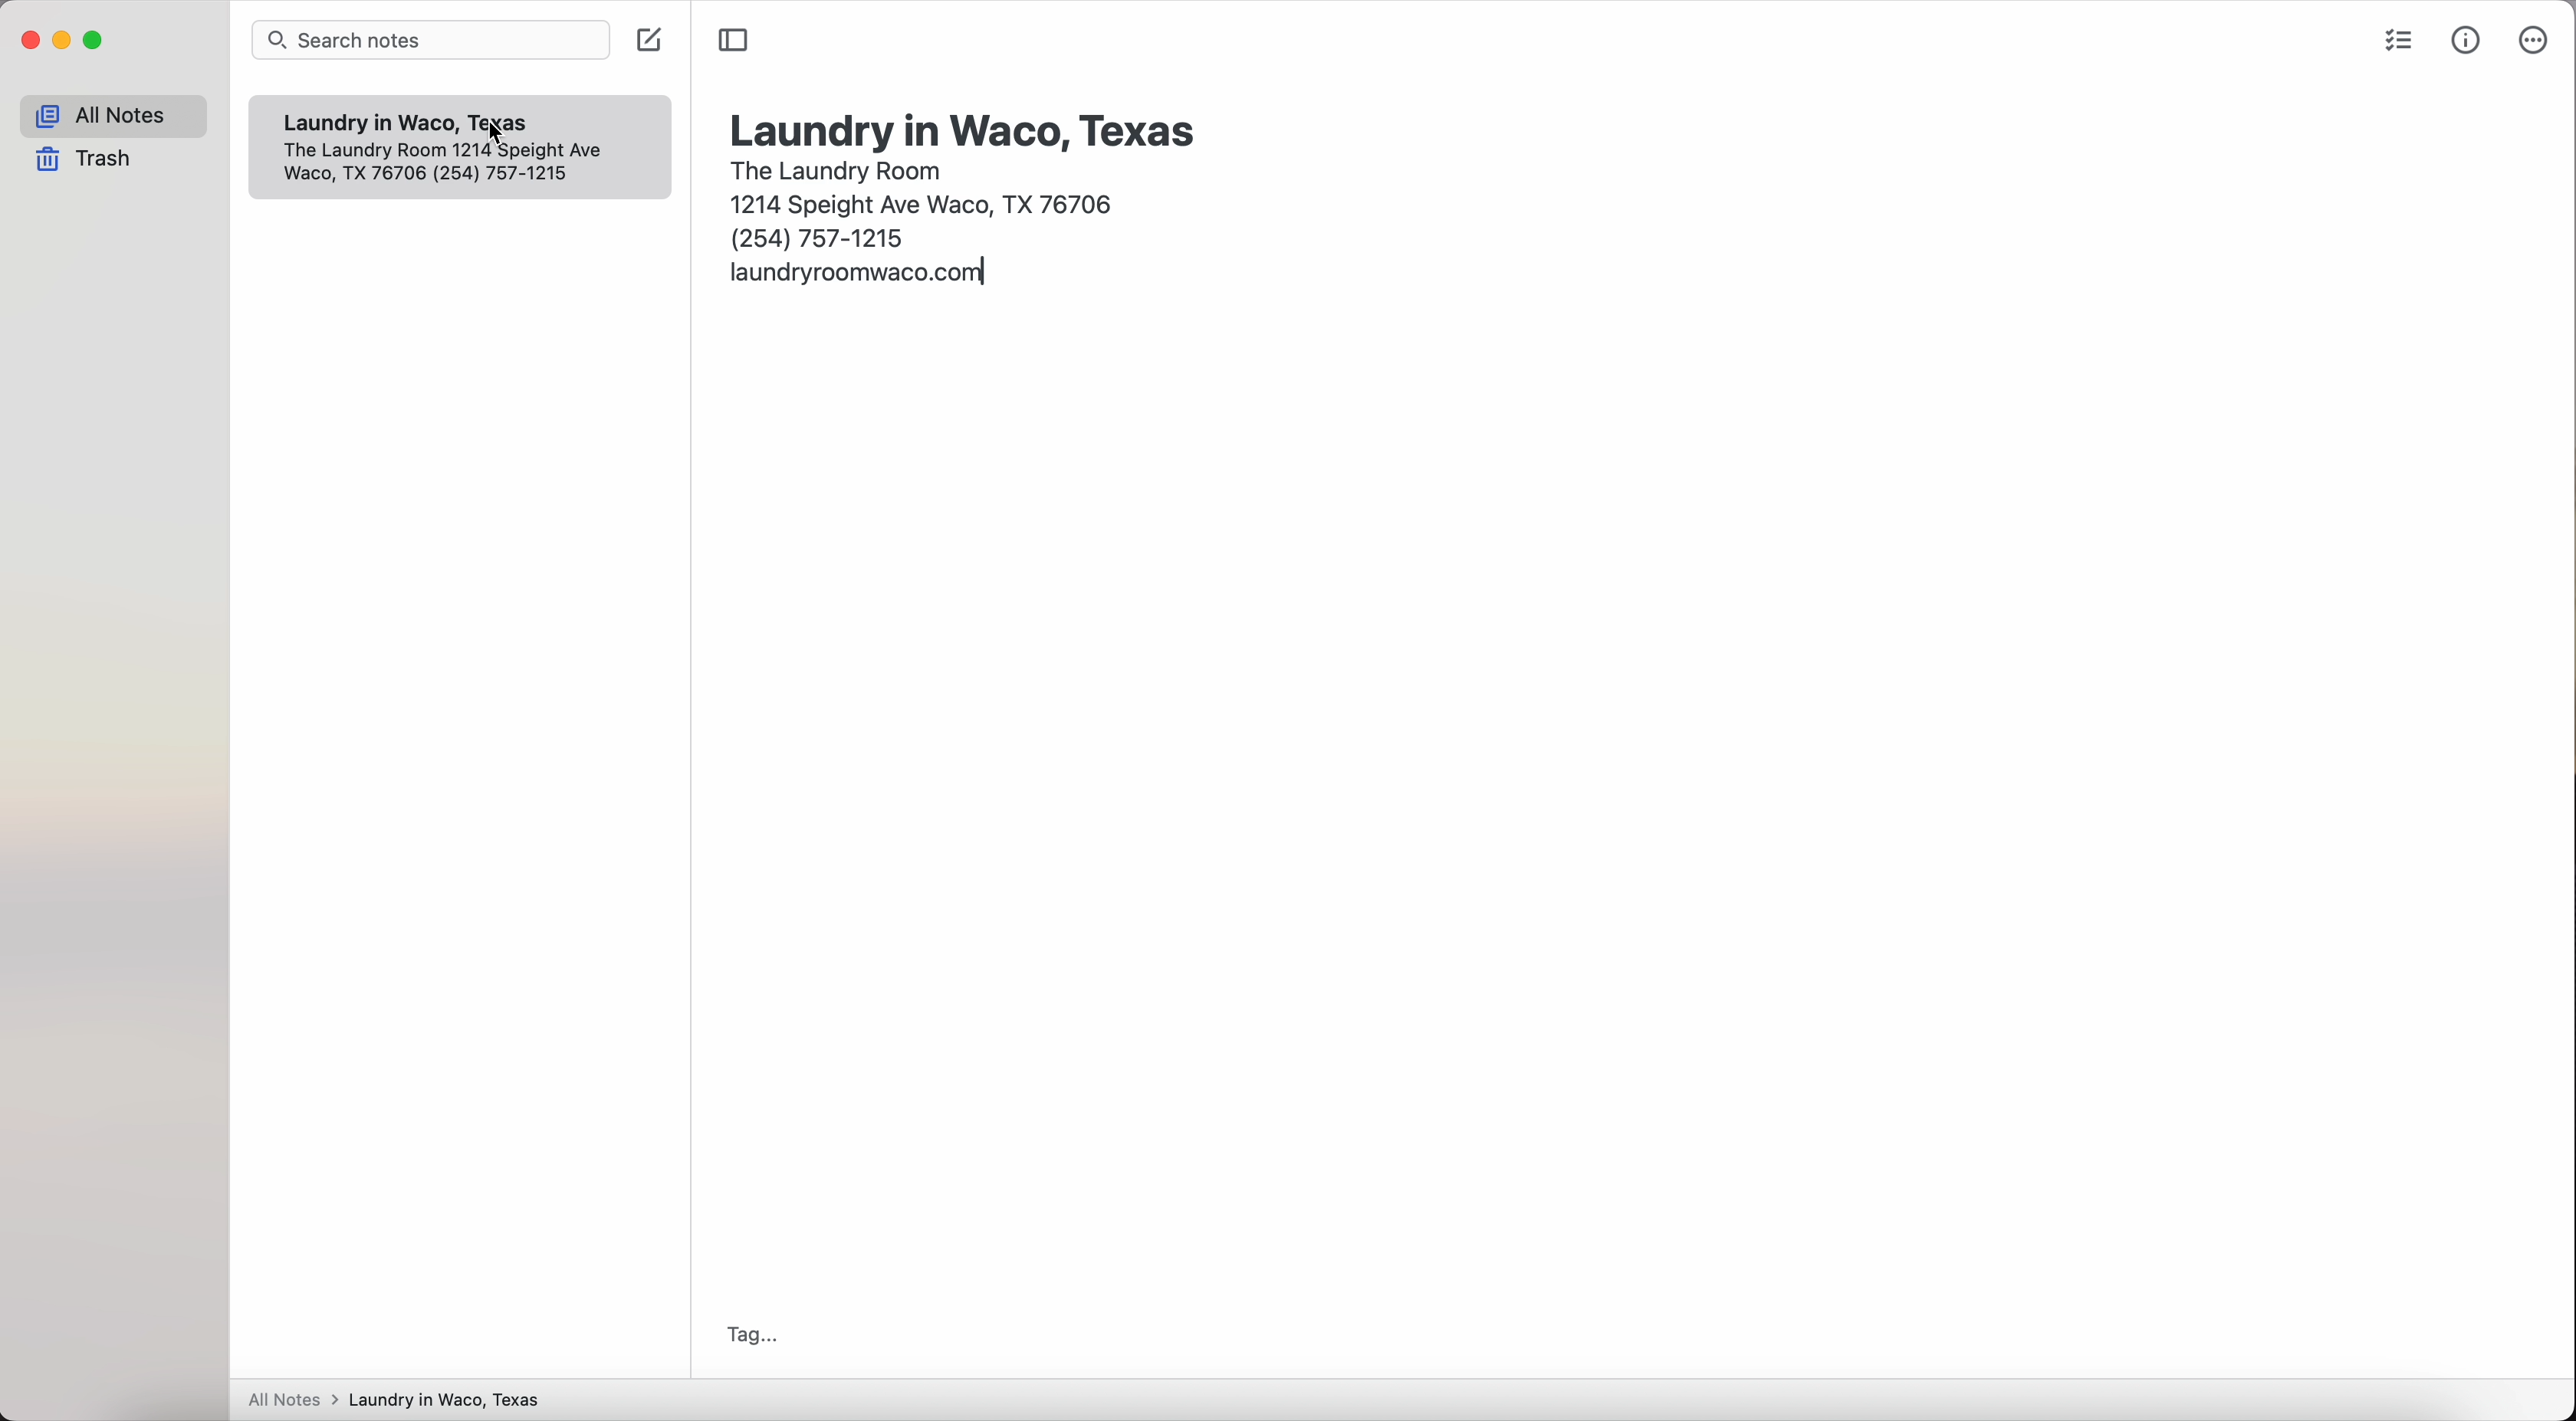 This screenshot has height=1421, width=2576. Describe the element at coordinates (435, 42) in the screenshot. I see `search bar` at that location.